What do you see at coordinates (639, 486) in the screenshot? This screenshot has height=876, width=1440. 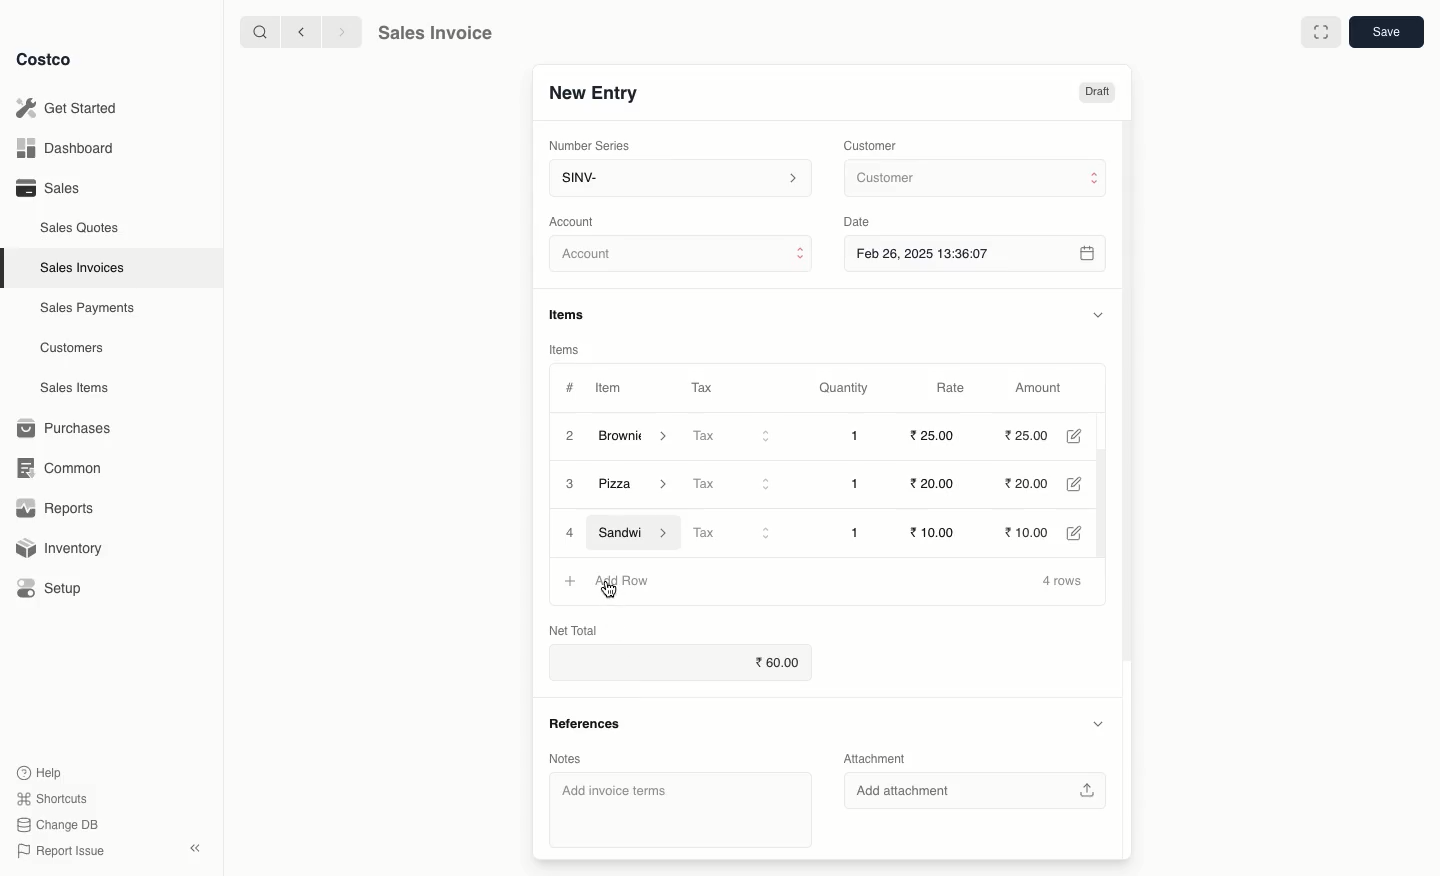 I see `Brownie` at bounding box center [639, 486].